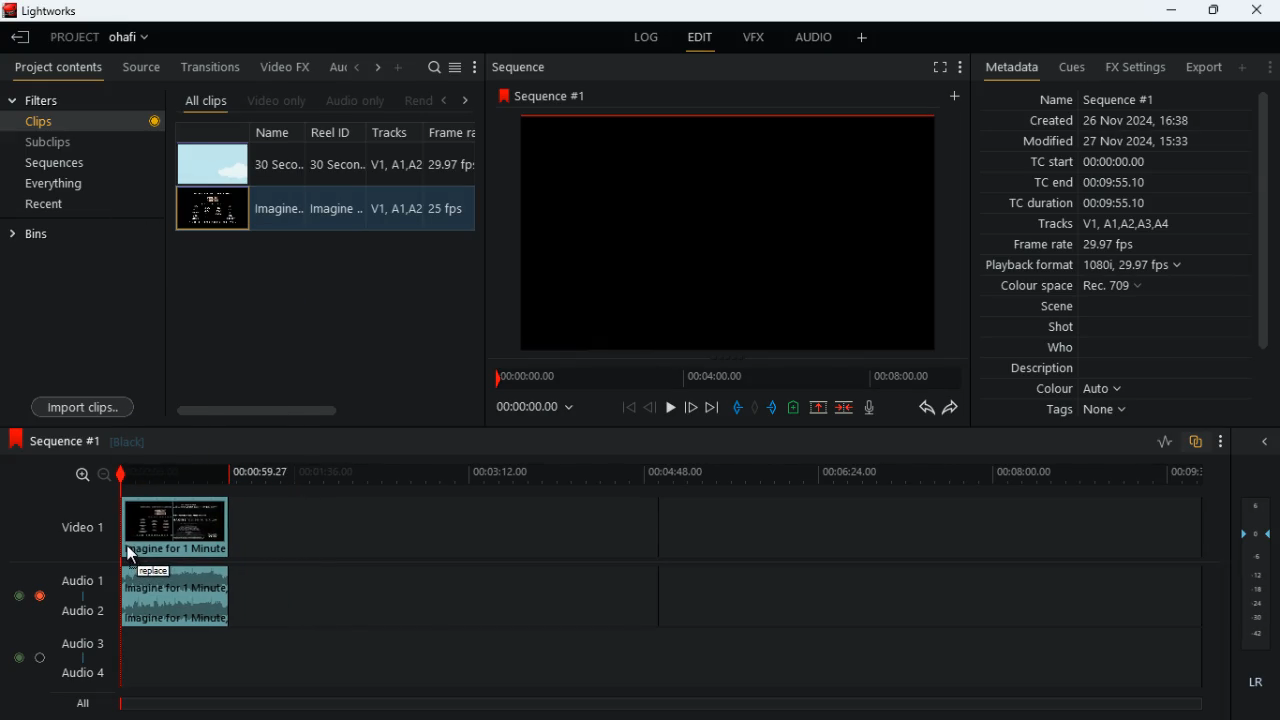 The image size is (1280, 720). What do you see at coordinates (62, 206) in the screenshot?
I see `recent` at bounding box center [62, 206].